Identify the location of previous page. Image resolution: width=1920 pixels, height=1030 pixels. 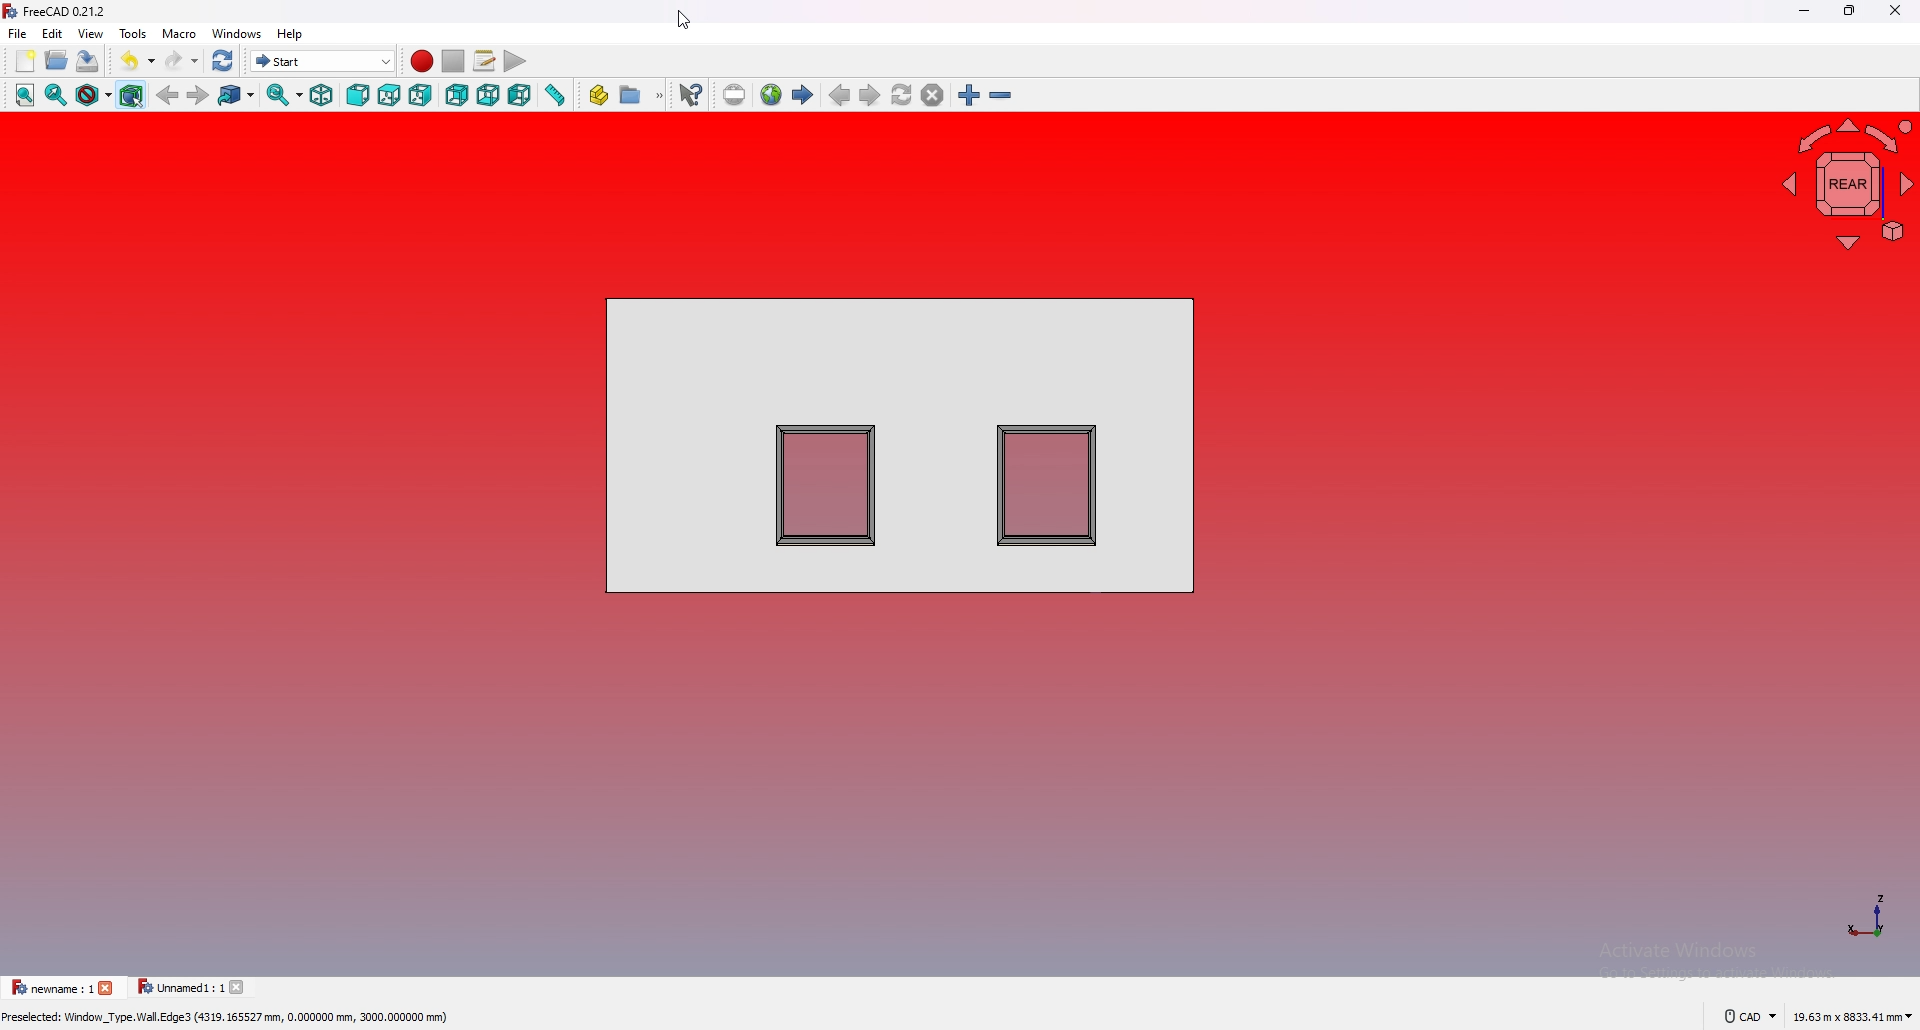
(840, 95).